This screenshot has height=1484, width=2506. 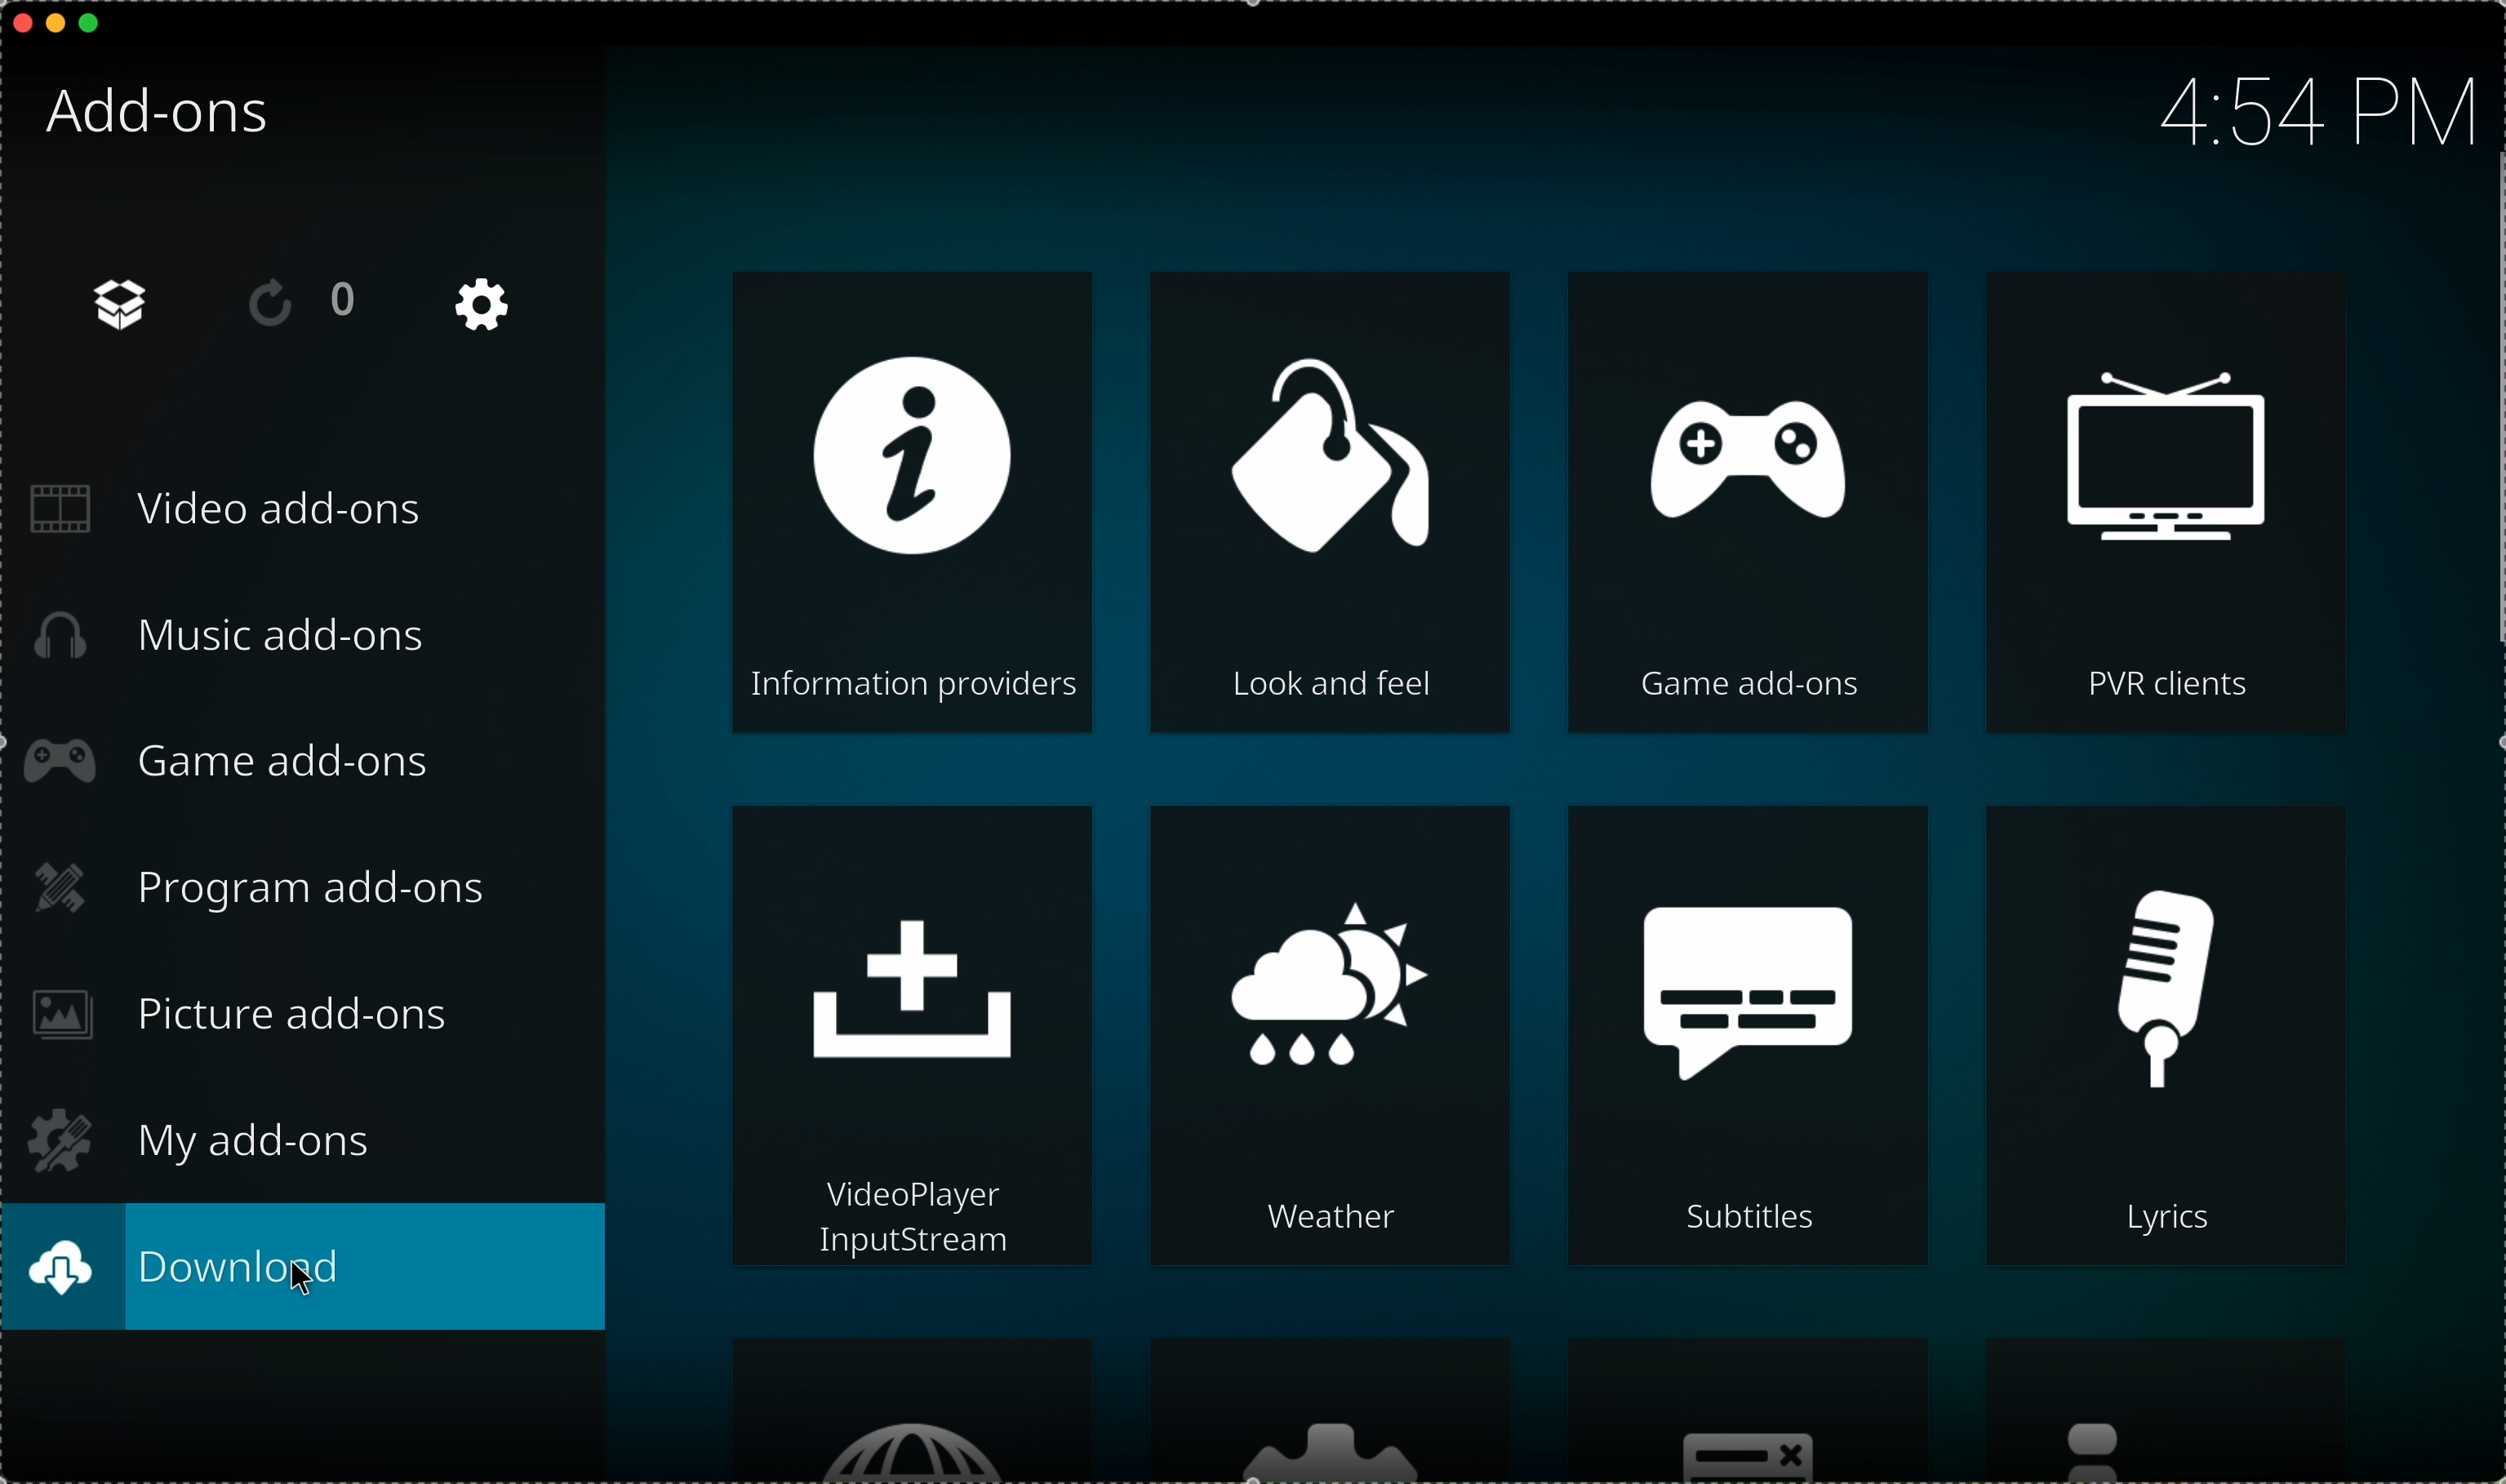 I want to click on program add-ons, so click(x=272, y=887).